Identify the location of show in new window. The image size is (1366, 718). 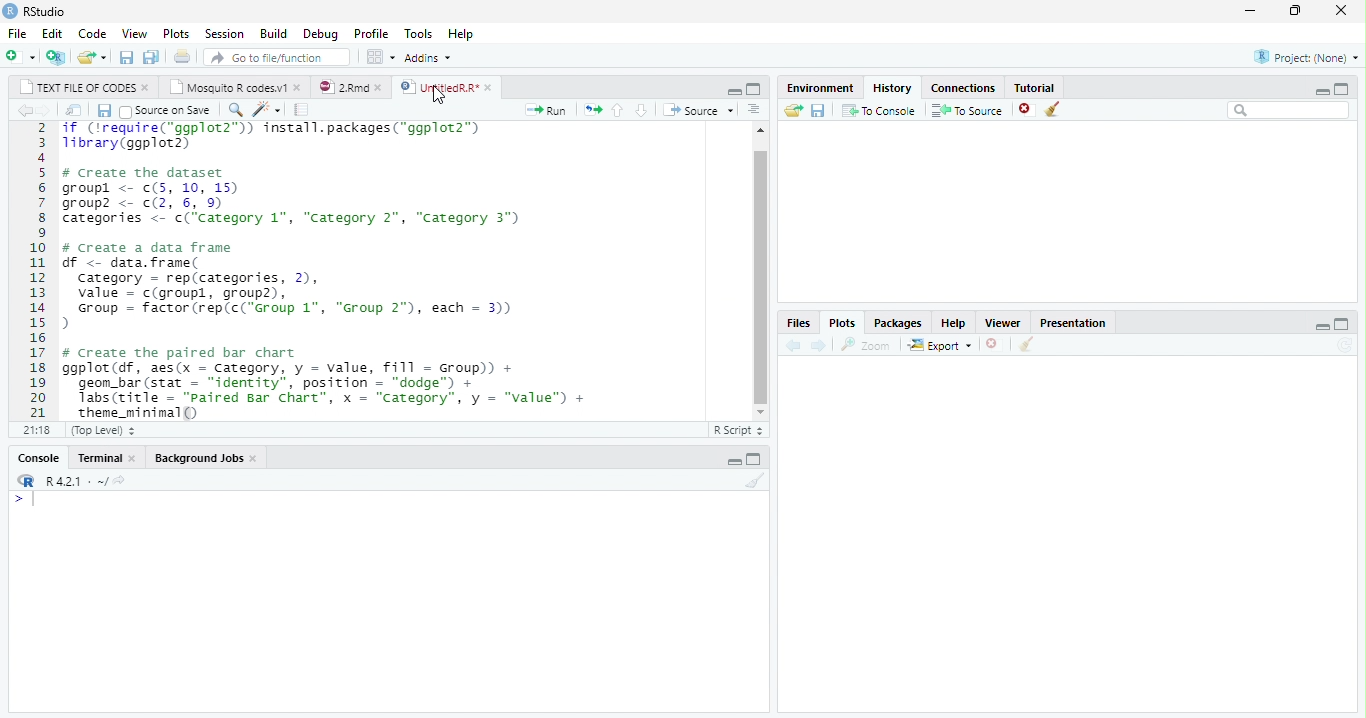
(73, 110).